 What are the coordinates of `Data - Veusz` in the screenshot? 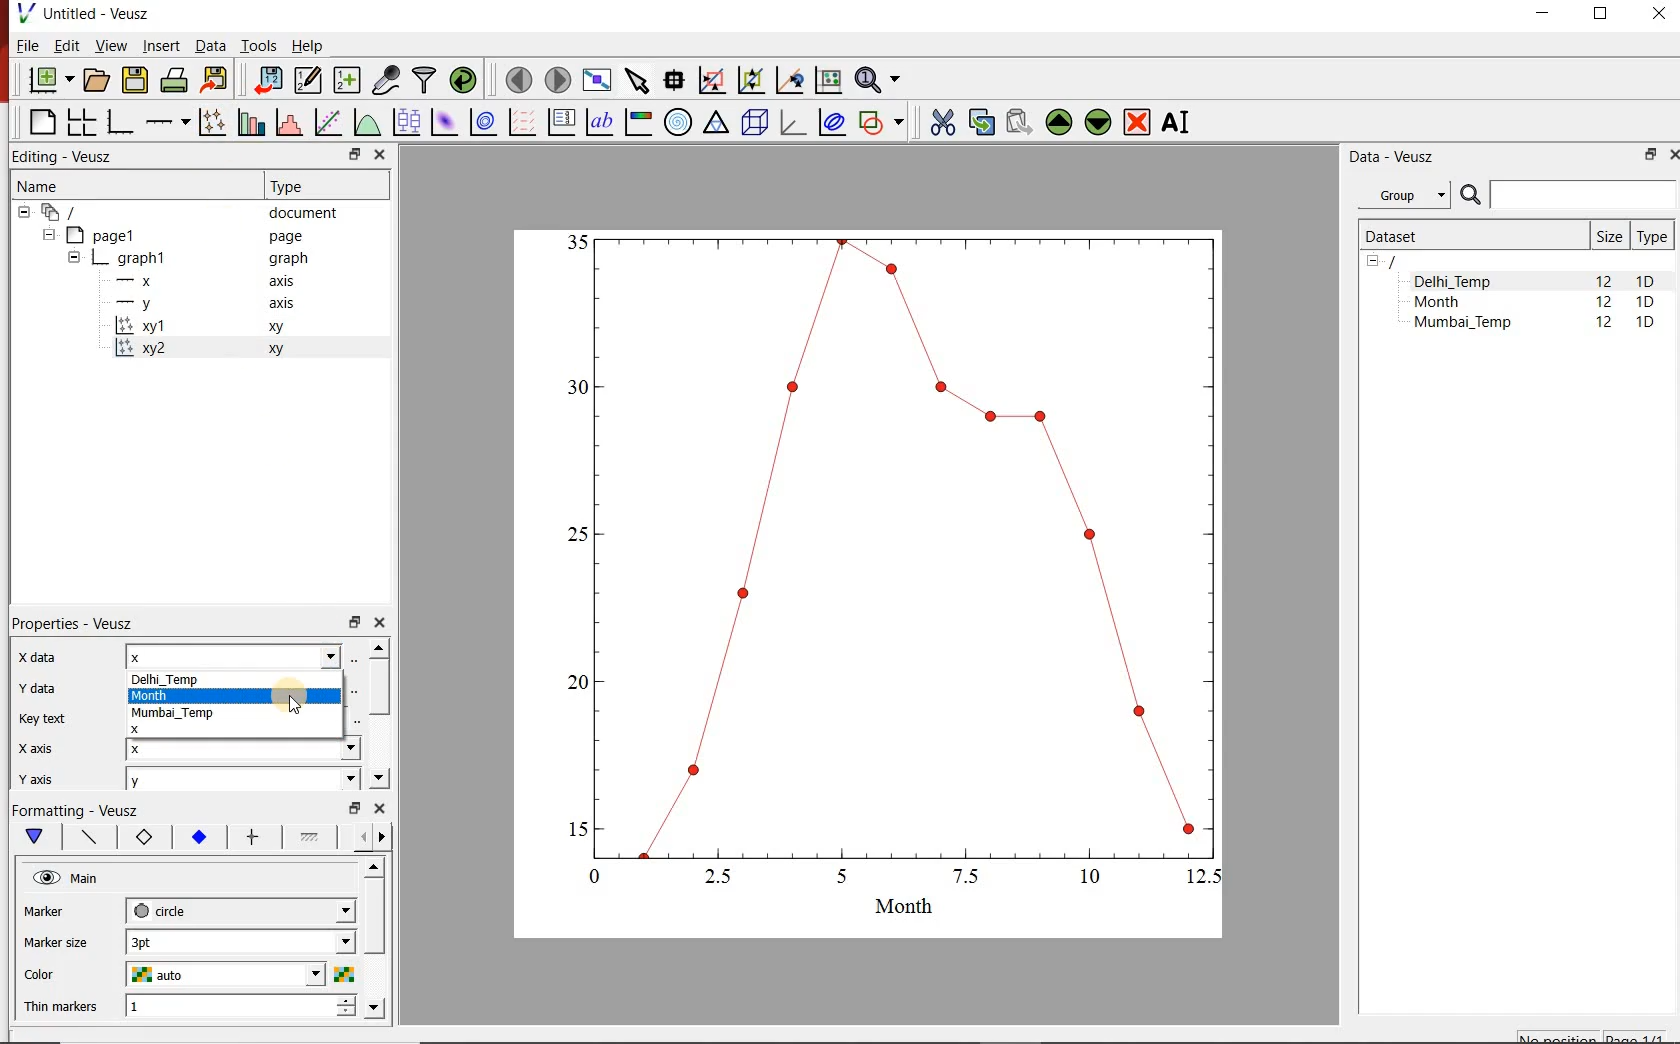 It's located at (1395, 157).